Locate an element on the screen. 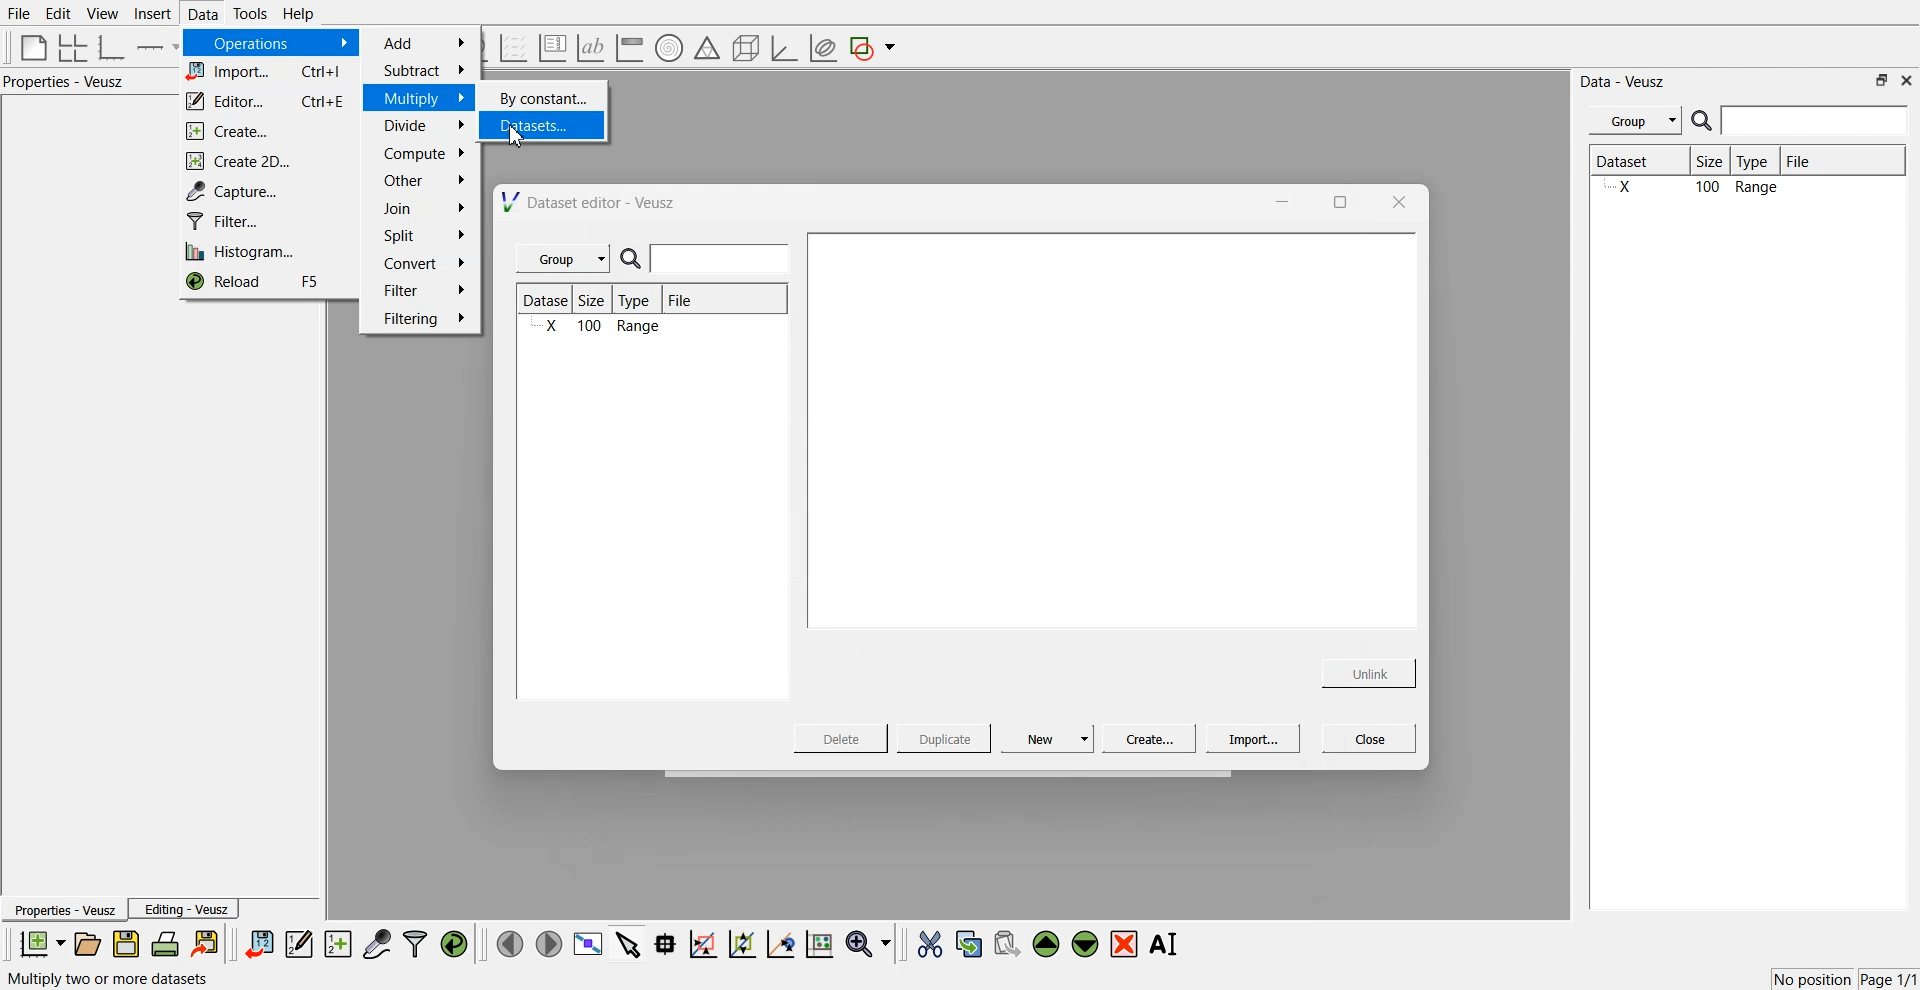 Image resolution: width=1920 pixels, height=990 pixels. select items is located at coordinates (628, 943).